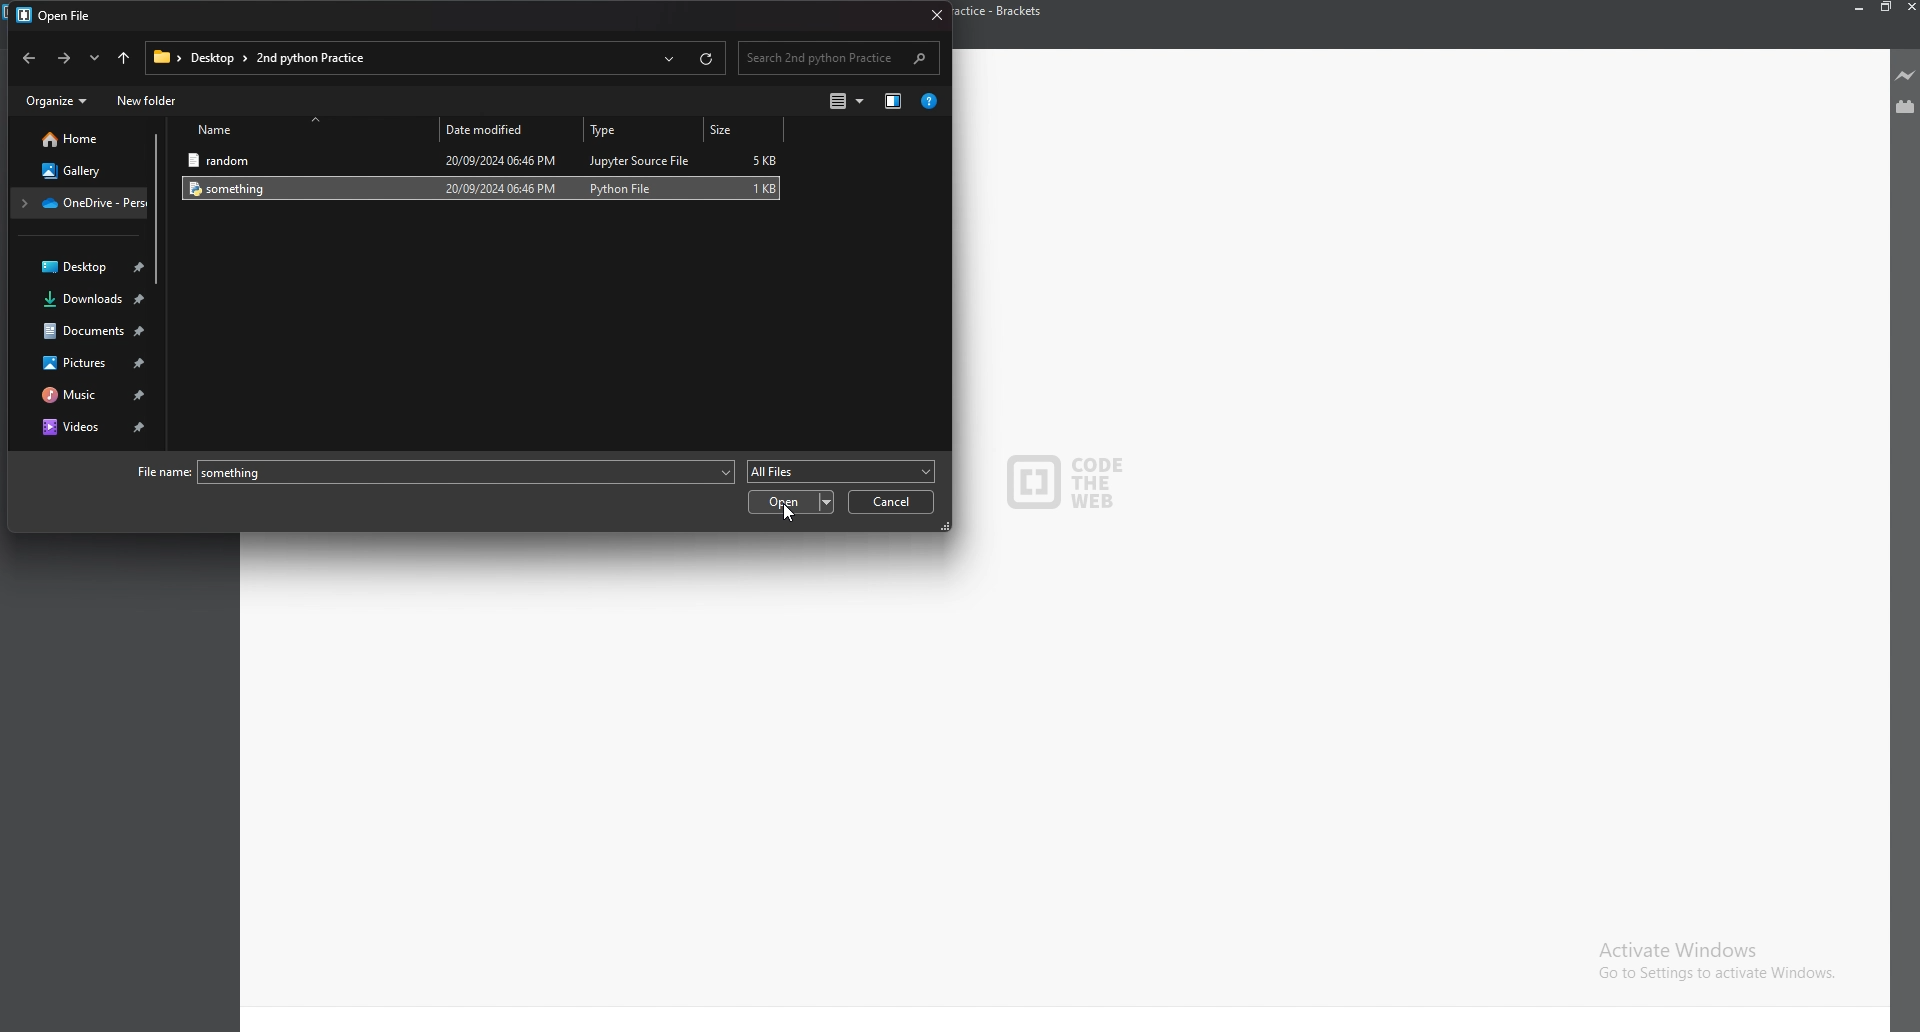 The image size is (1920, 1032). What do you see at coordinates (764, 189) in the screenshot?
I see `1 KB` at bounding box center [764, 189].